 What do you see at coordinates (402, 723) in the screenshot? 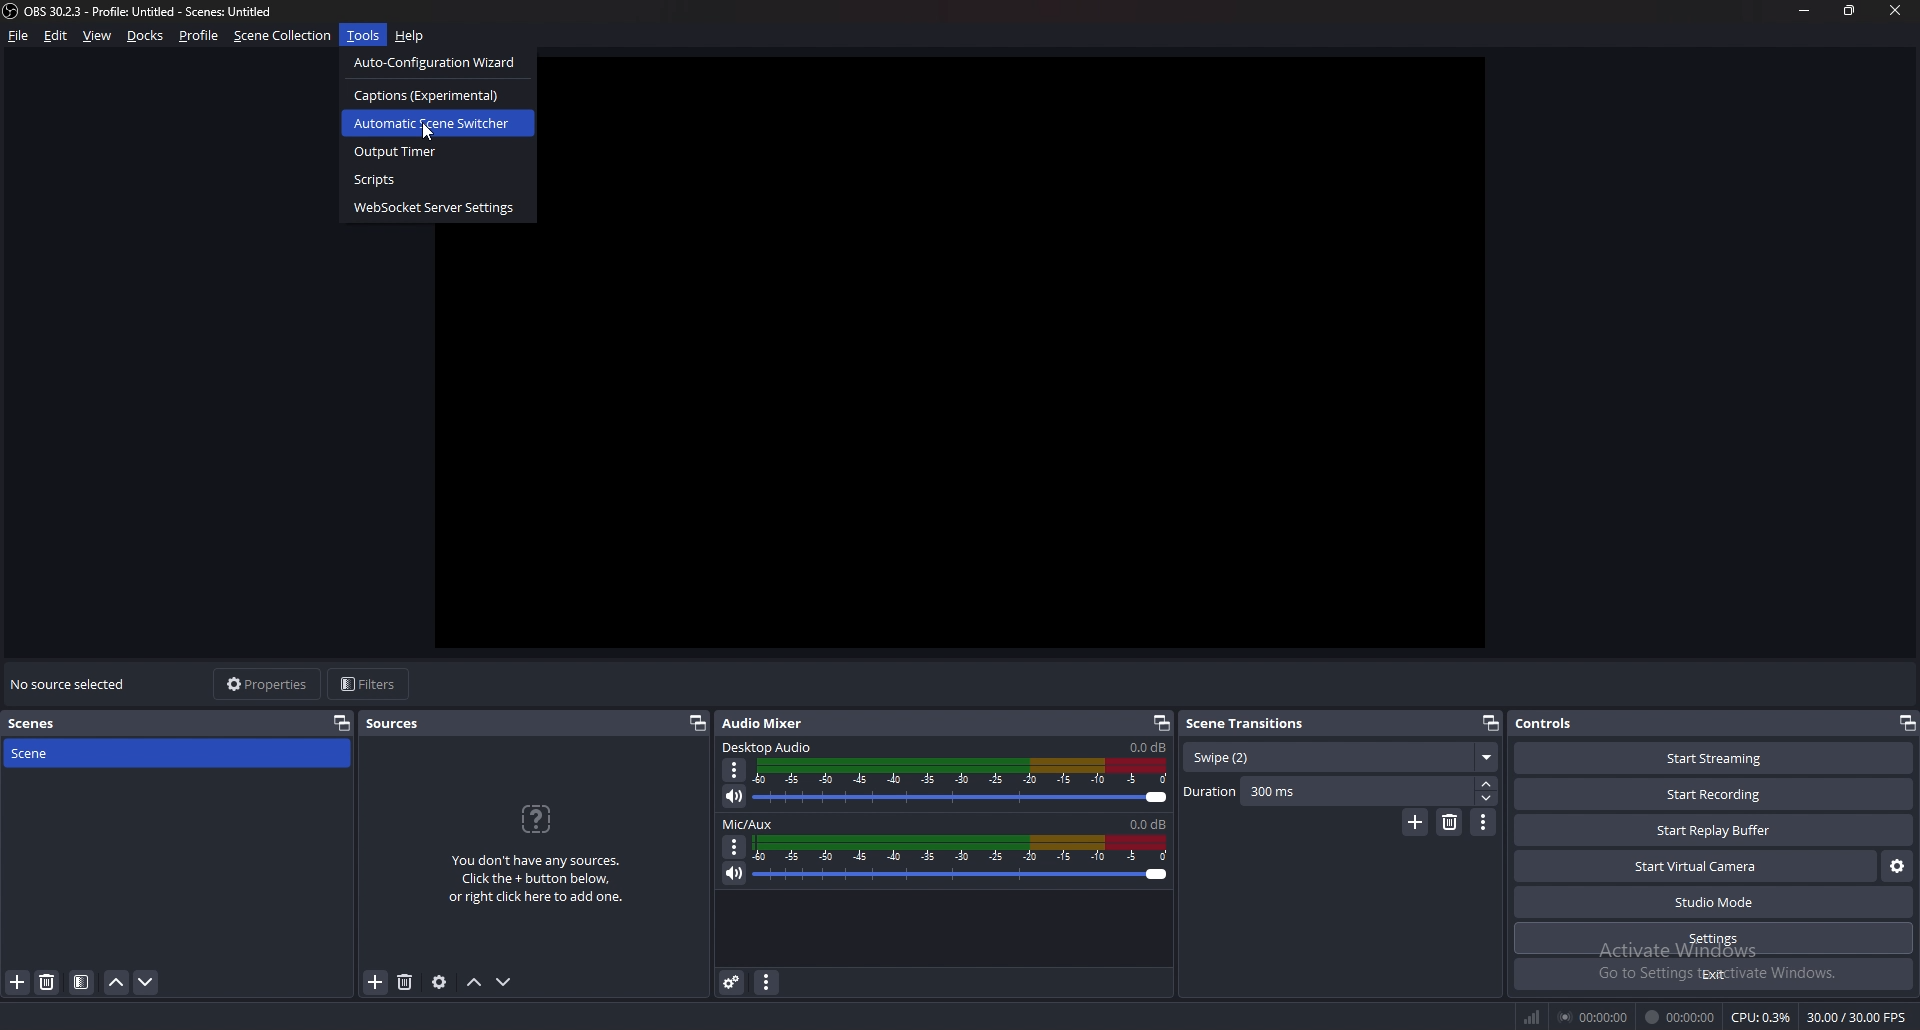
I see `sources` at bounding box center [402, 723].